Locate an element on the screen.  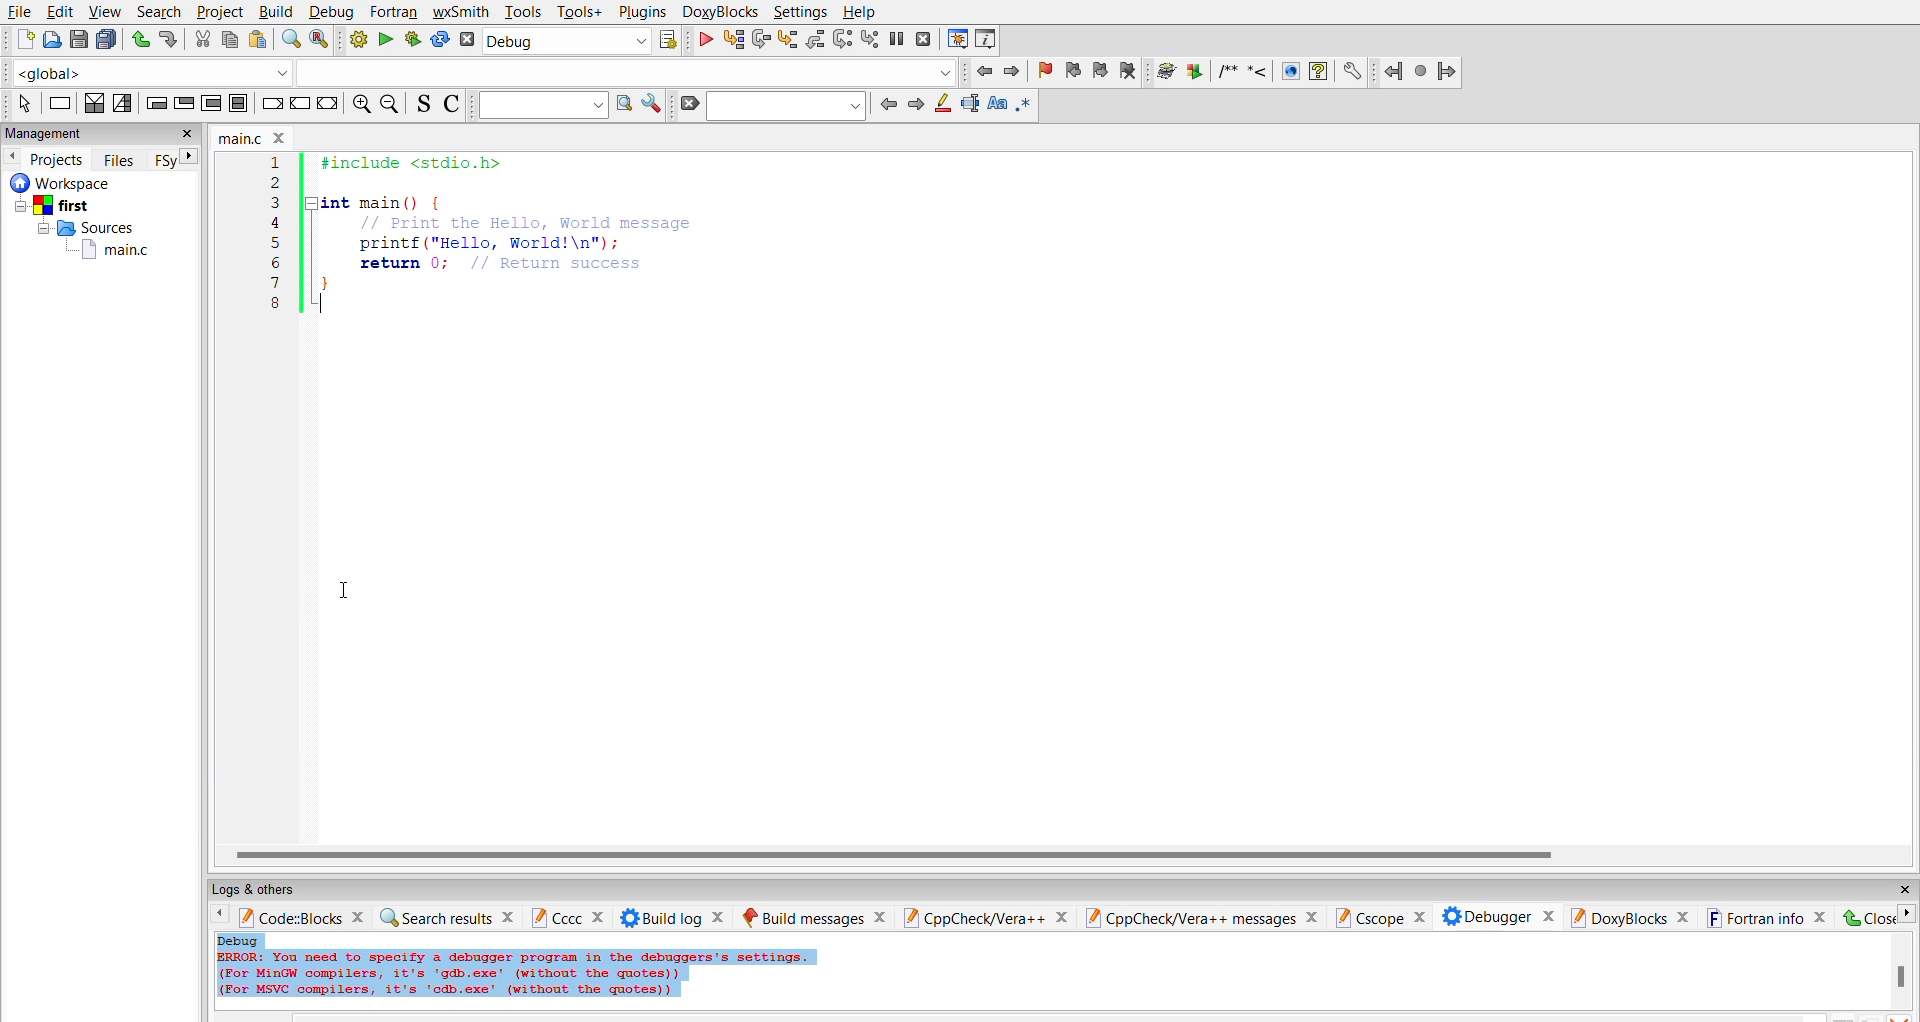
paste is located at coordinates (260, 41).